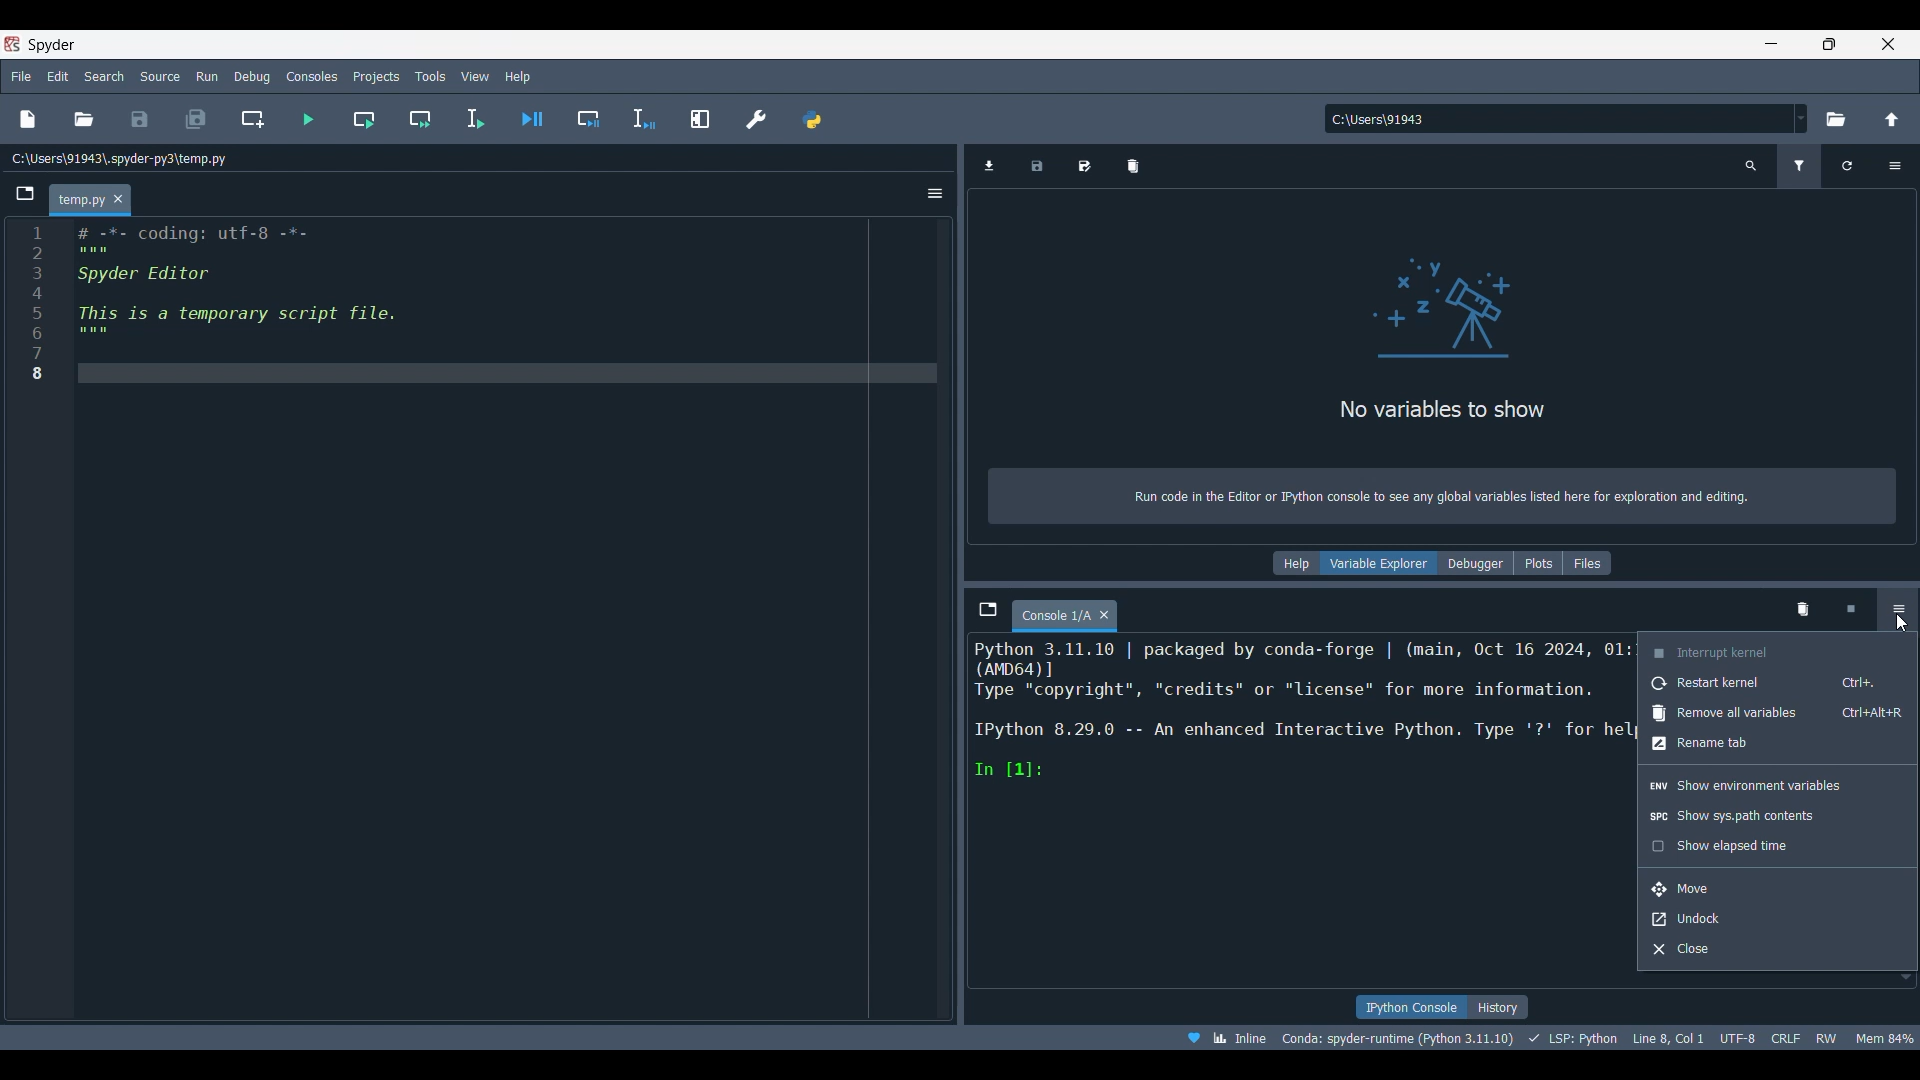 This screenshot has height=1080, width=1920. Describe the element at coordinates (196, 119) in the screenshot. I see `Save all files` at that location.